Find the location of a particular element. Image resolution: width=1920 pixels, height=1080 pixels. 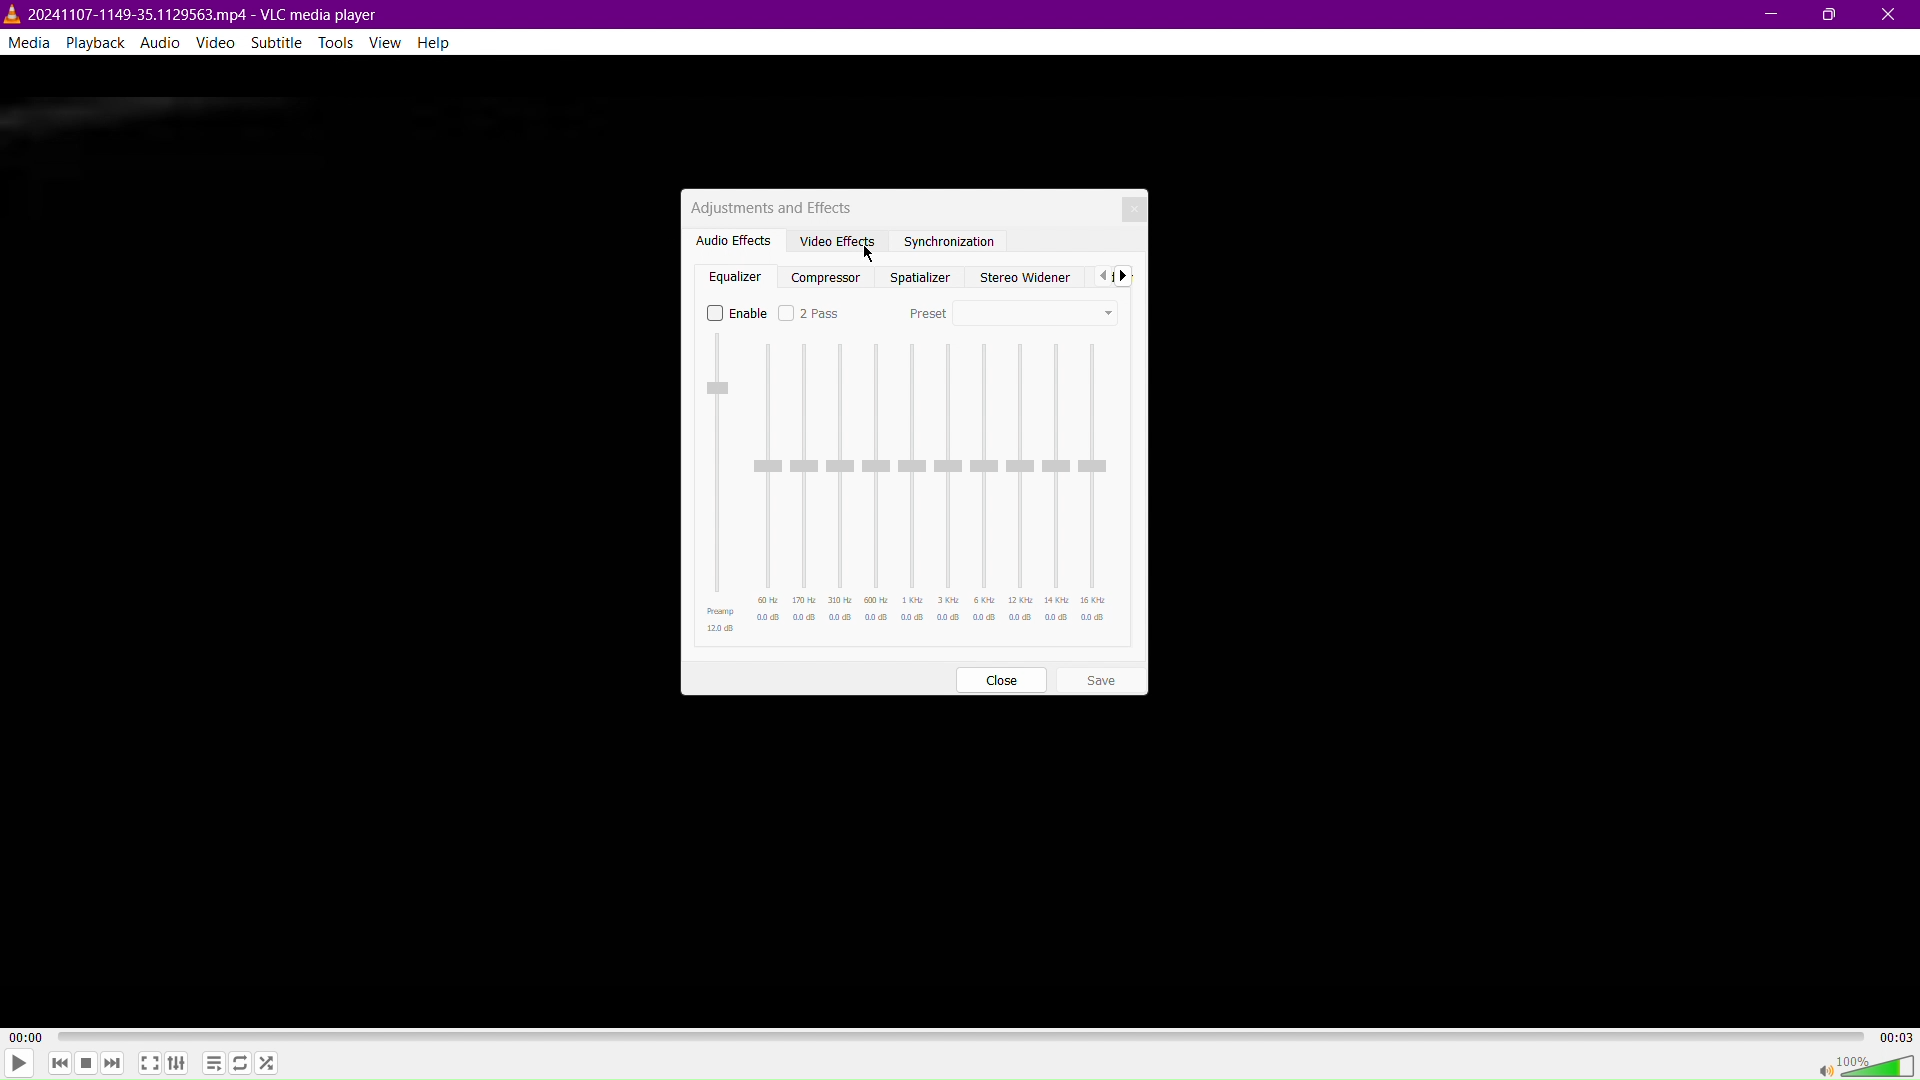

16 KHz Equalizer is located at coordinates (1094, 487).